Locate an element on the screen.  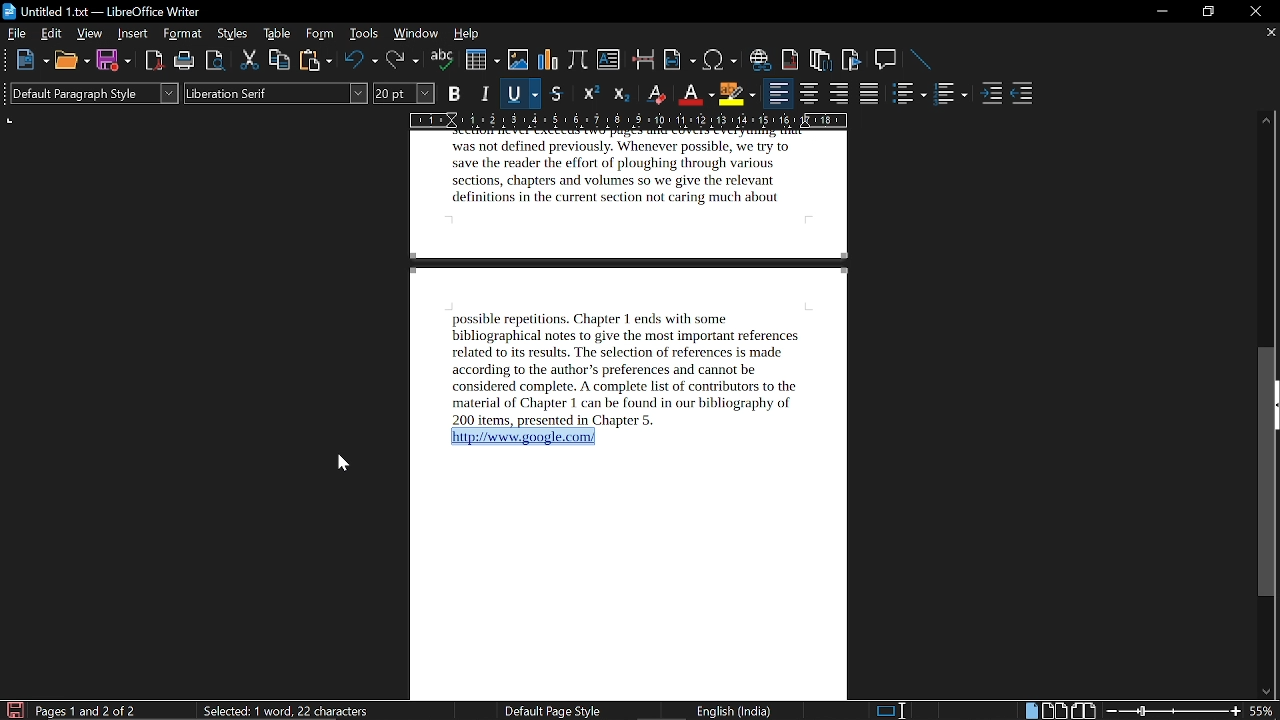
insert comment is located at coordinates (887, 60).